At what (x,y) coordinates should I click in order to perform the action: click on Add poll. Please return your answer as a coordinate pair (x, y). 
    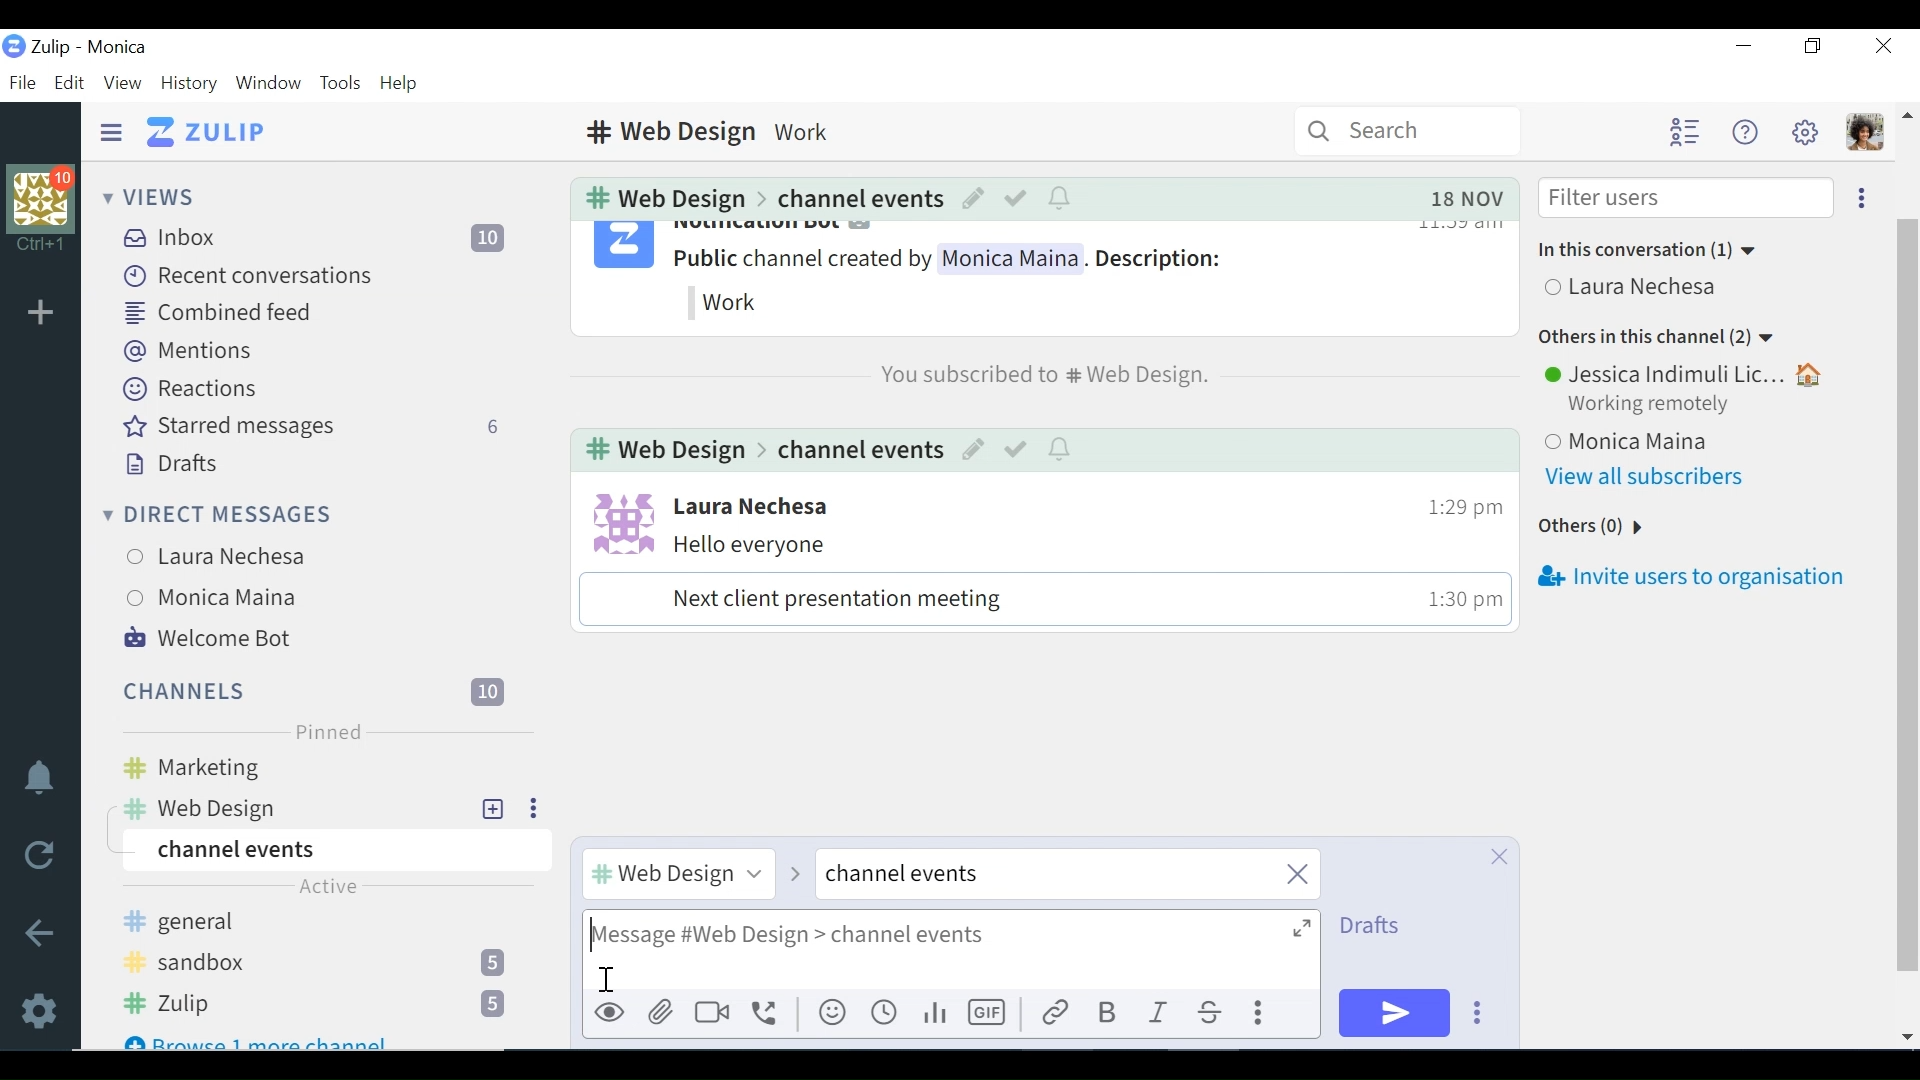
    Looking at the image, I should click on (933, 1014).